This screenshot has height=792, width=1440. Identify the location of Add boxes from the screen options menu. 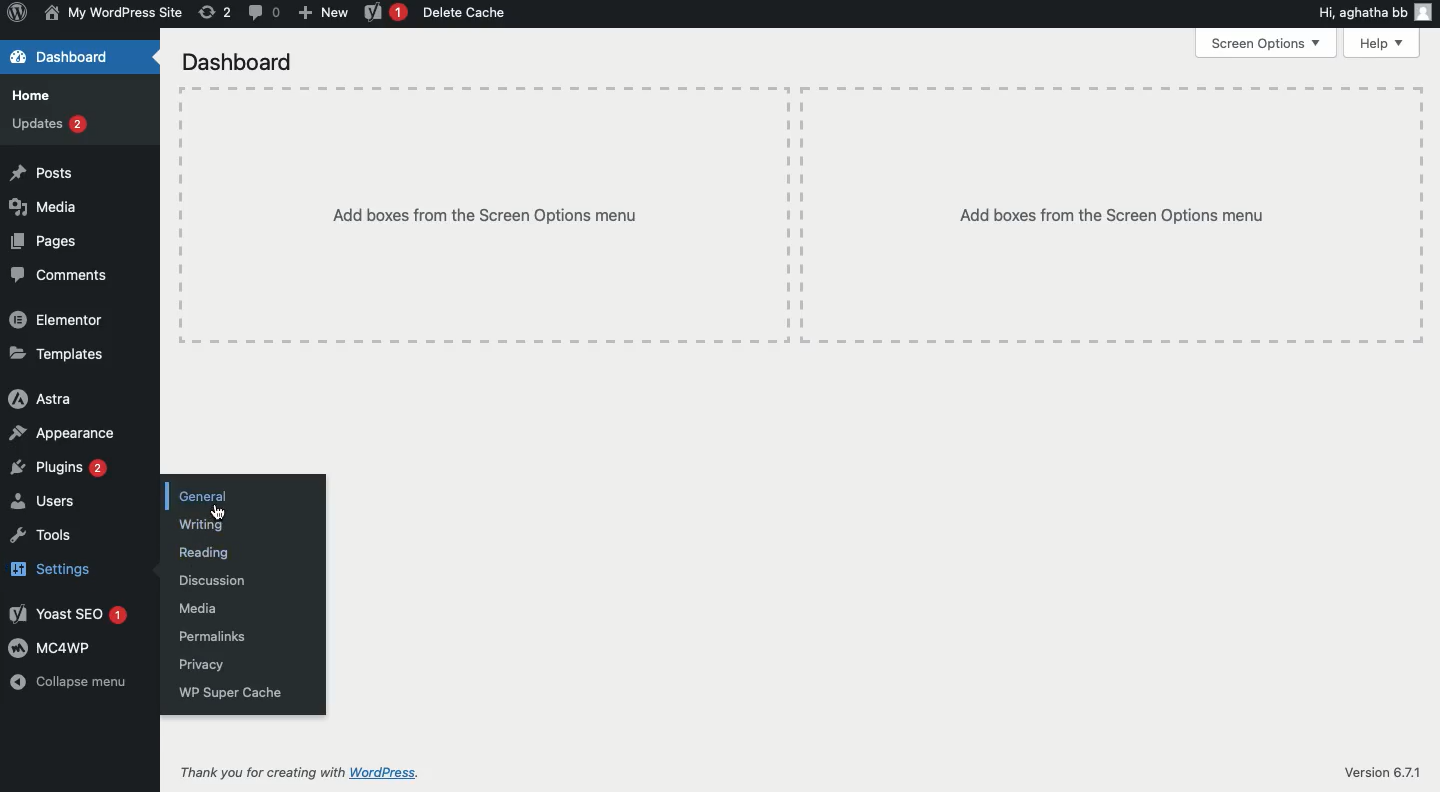
(792, 214).